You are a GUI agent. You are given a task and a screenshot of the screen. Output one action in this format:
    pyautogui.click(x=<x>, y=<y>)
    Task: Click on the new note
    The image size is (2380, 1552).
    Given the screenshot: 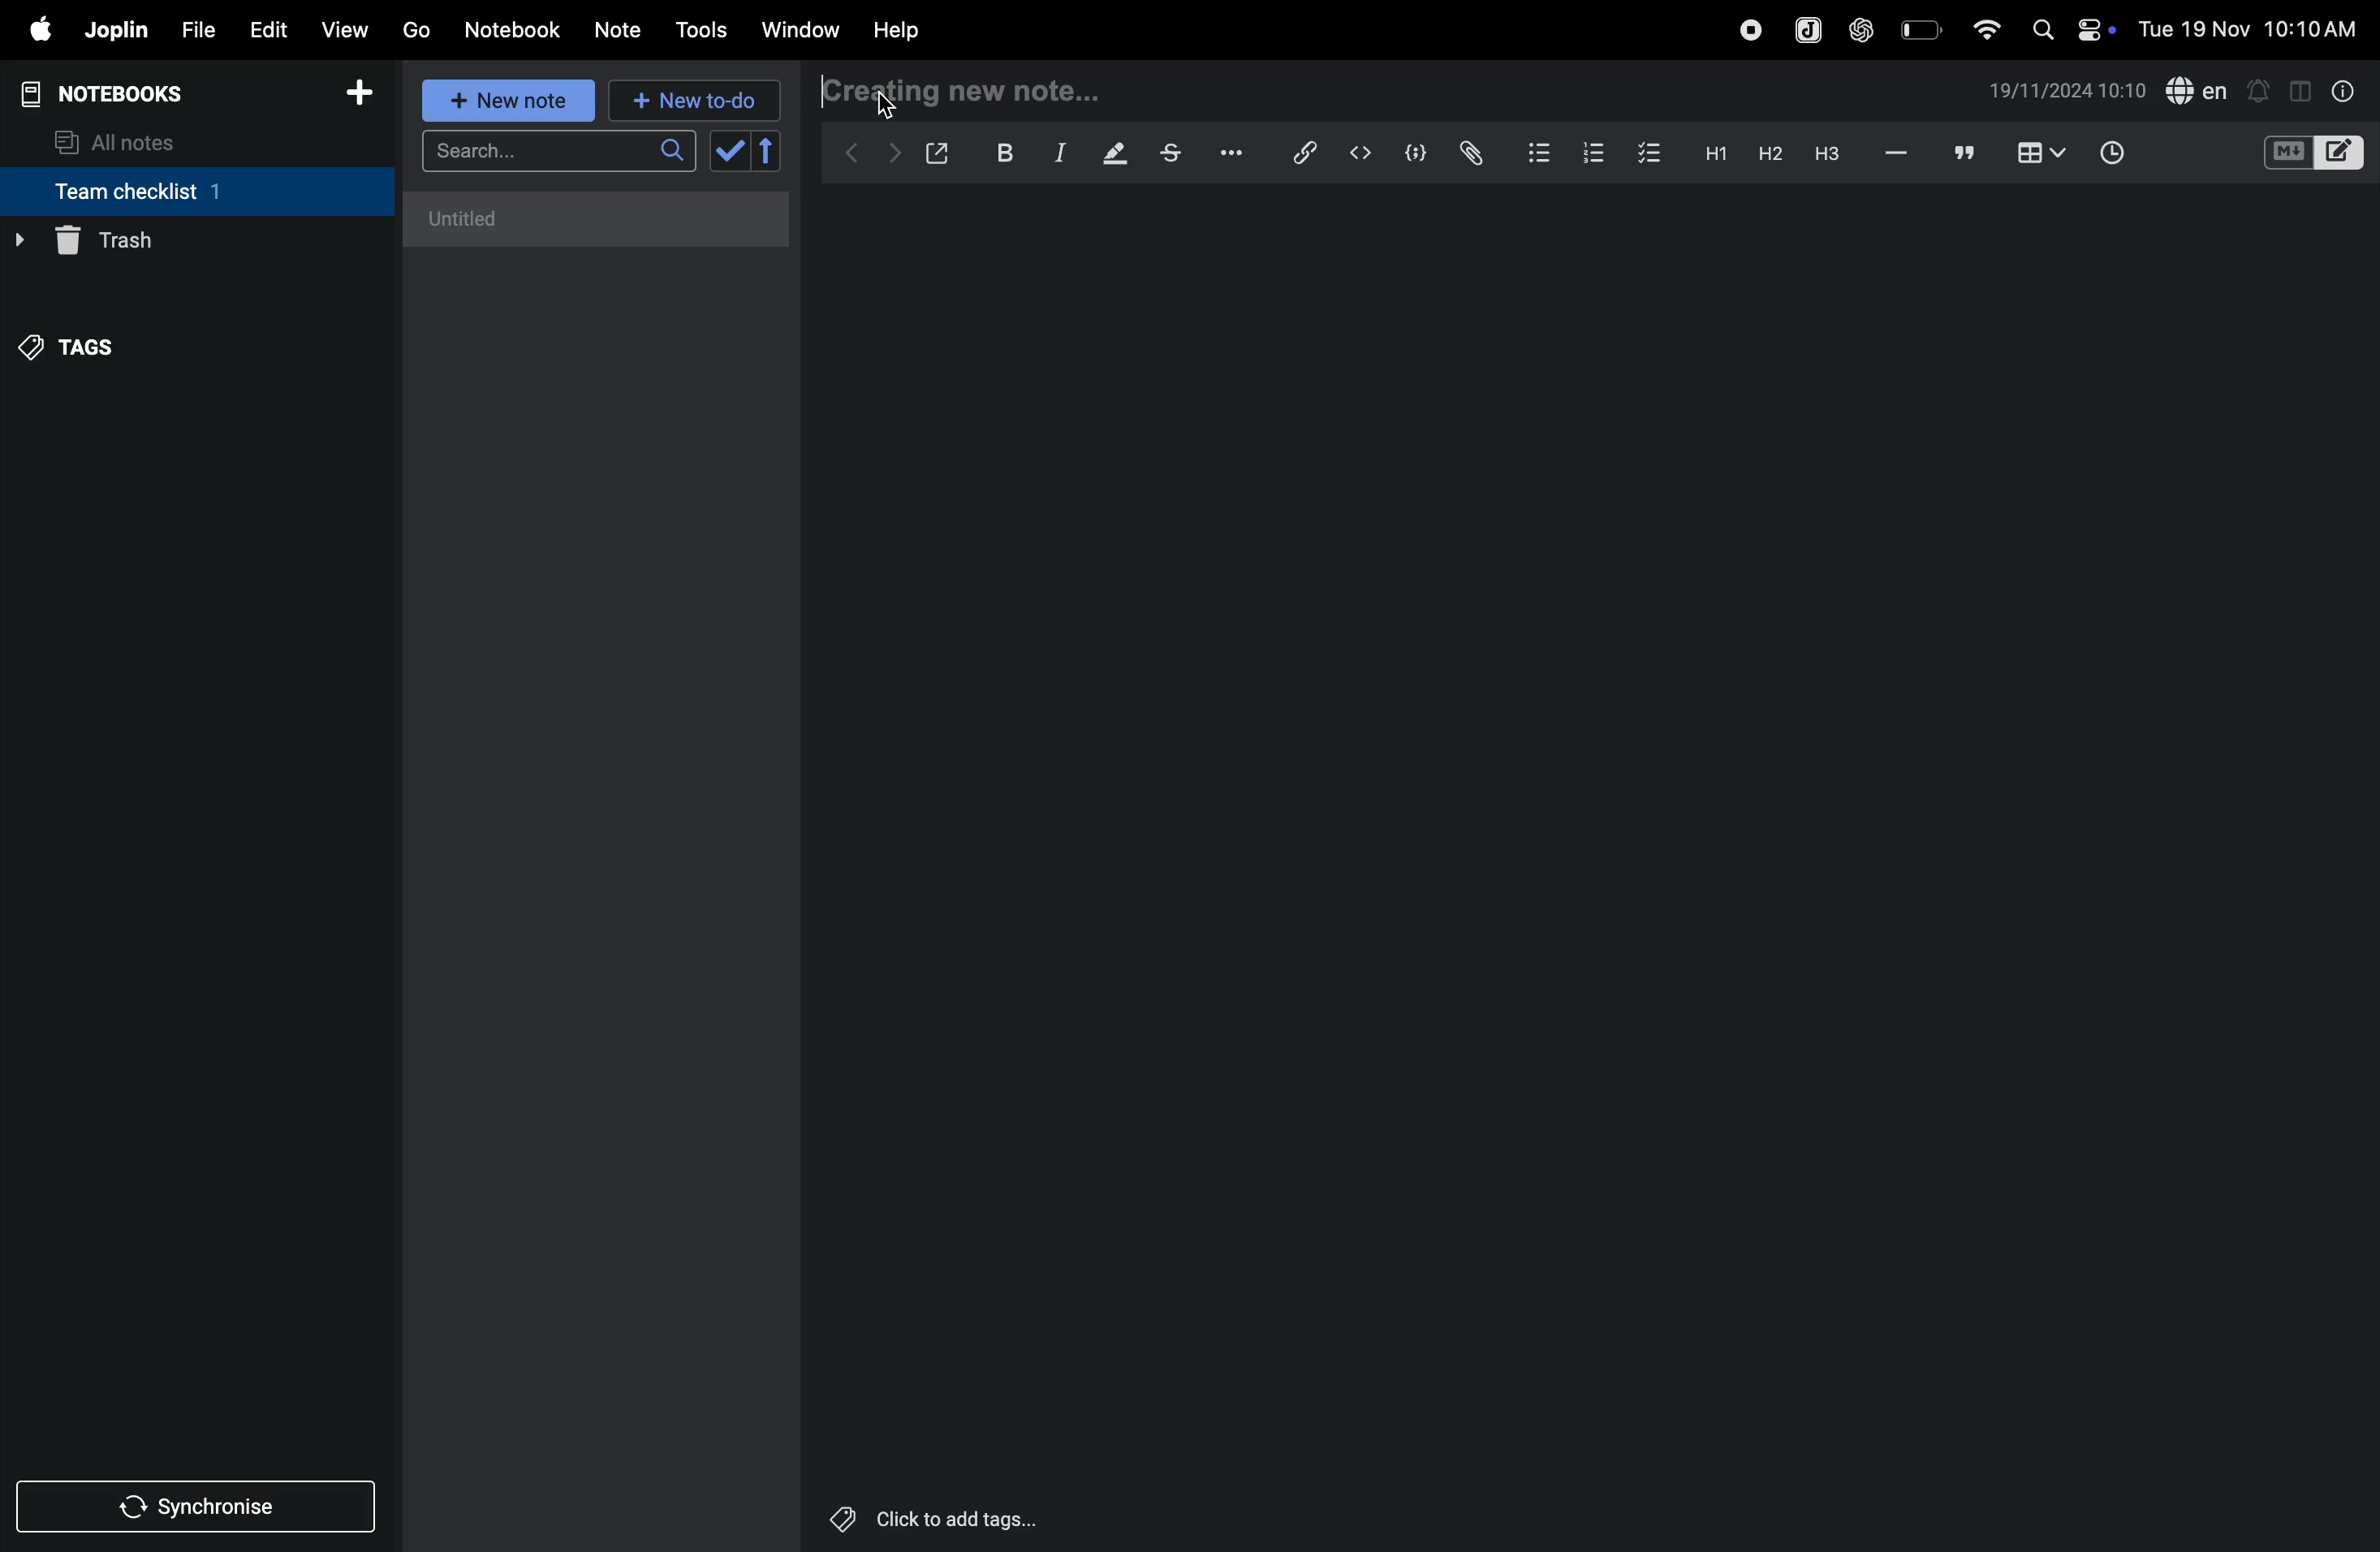 What is the action you would take?
    pyautogui.click(x=511, y=102)
    